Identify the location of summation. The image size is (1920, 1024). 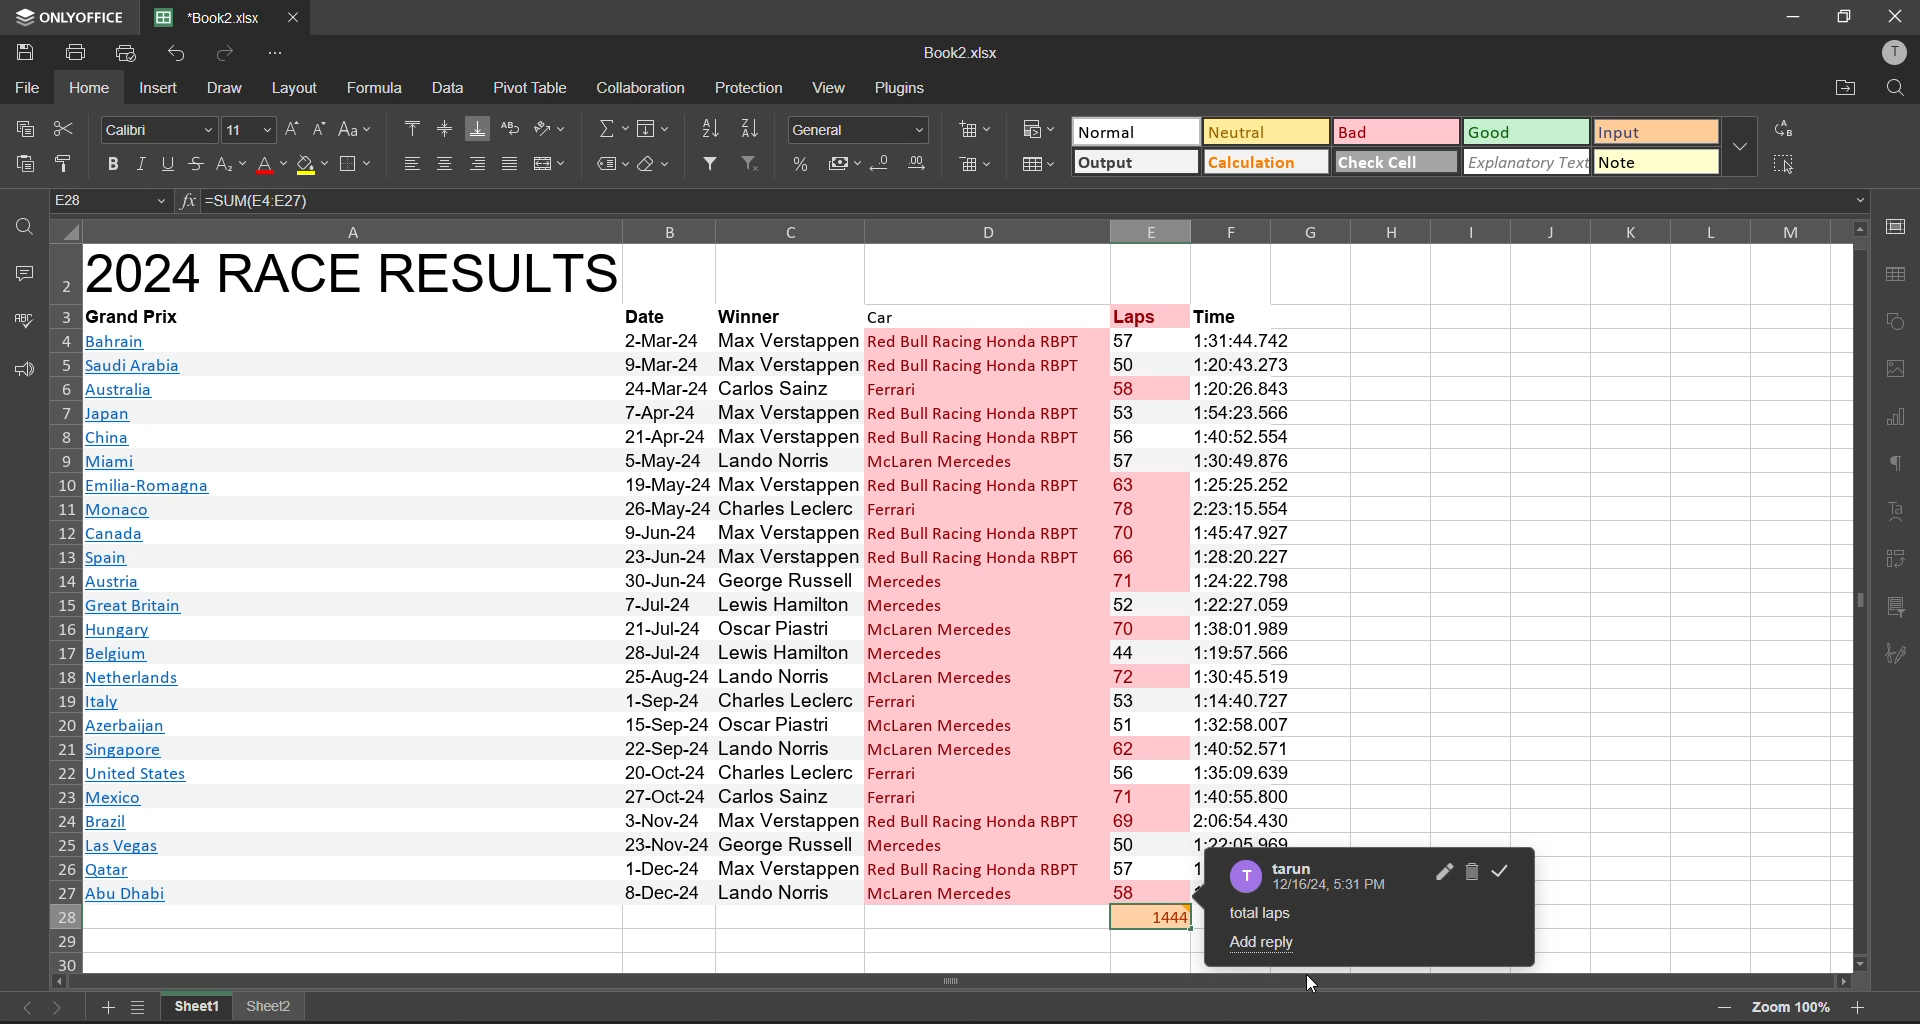
(612, 130).